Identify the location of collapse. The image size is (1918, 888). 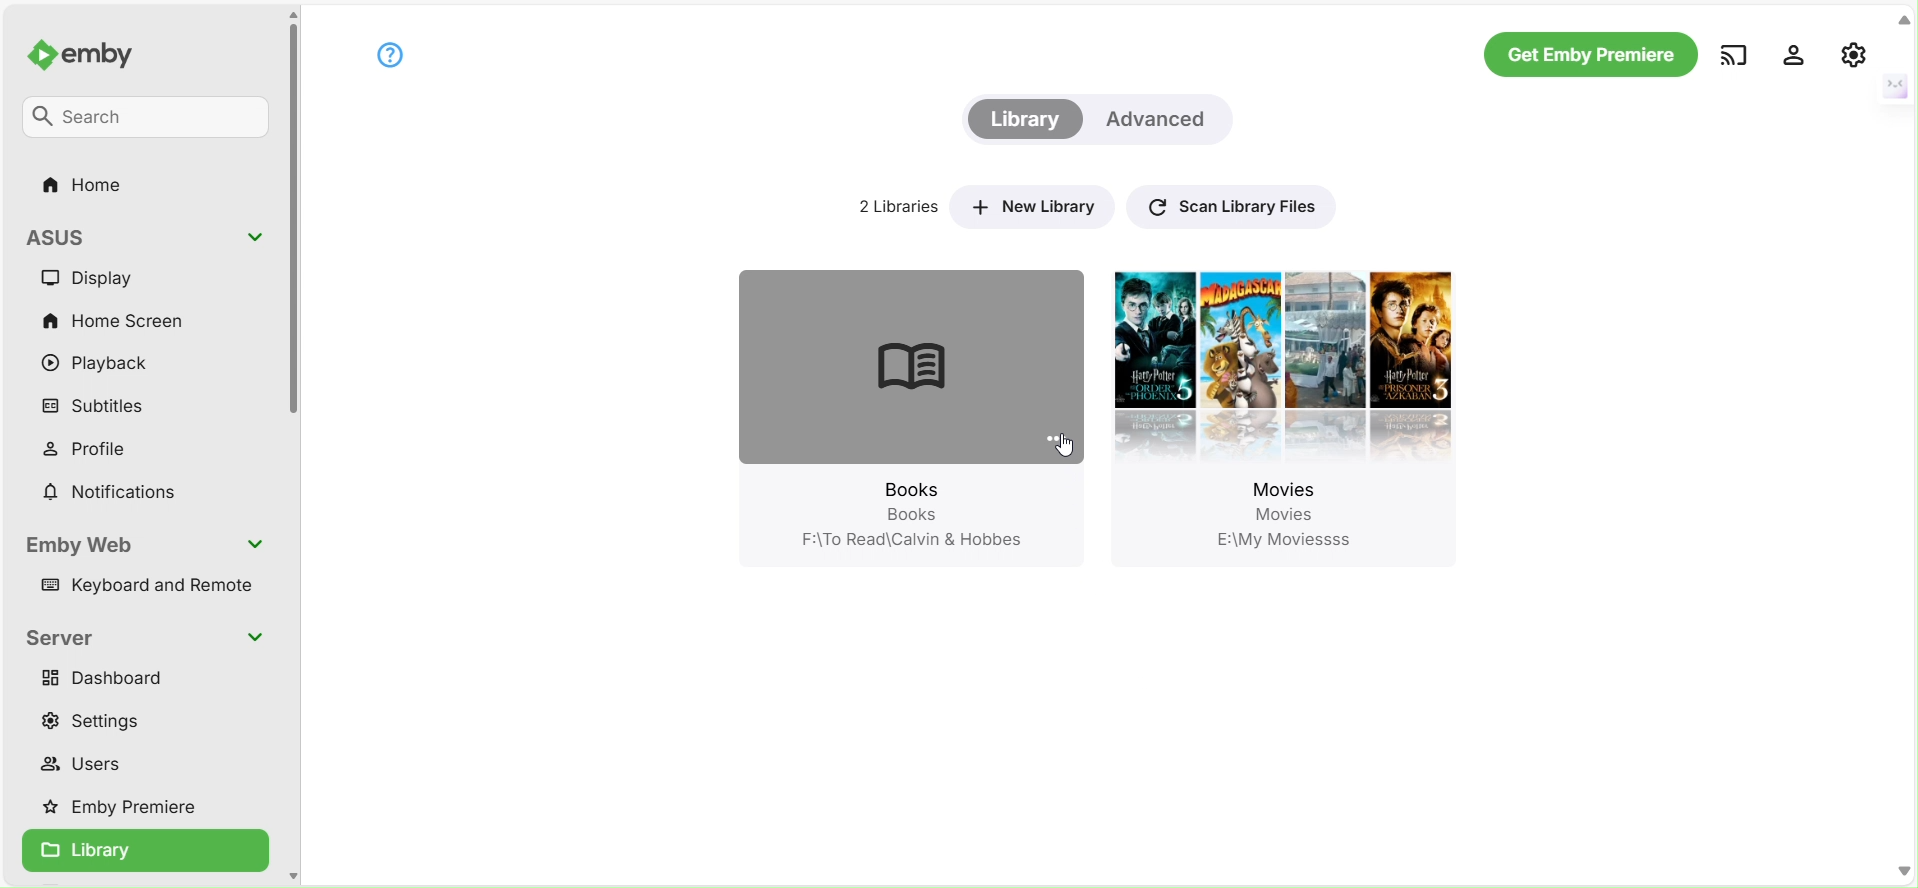
(1904, 20).